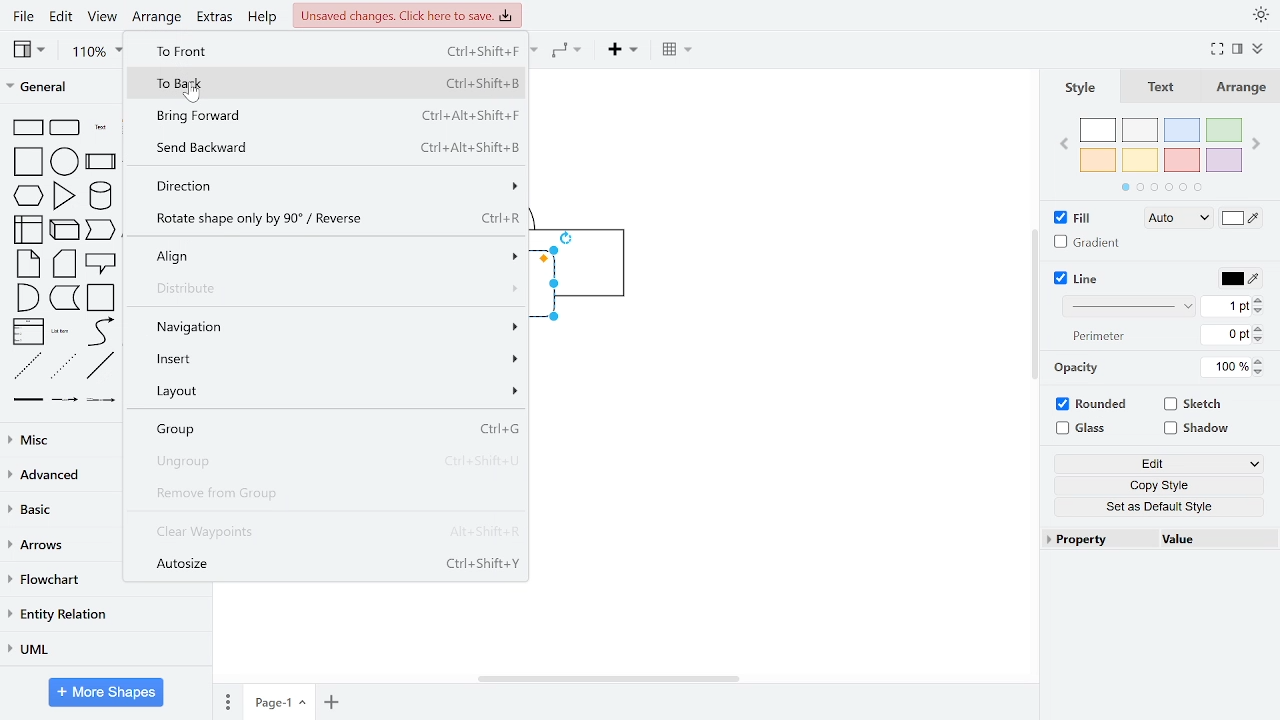  What do you see at coordinates (1095, 337) in the screenshot?
I see `perimeter` at bounding box center [1095, 337].